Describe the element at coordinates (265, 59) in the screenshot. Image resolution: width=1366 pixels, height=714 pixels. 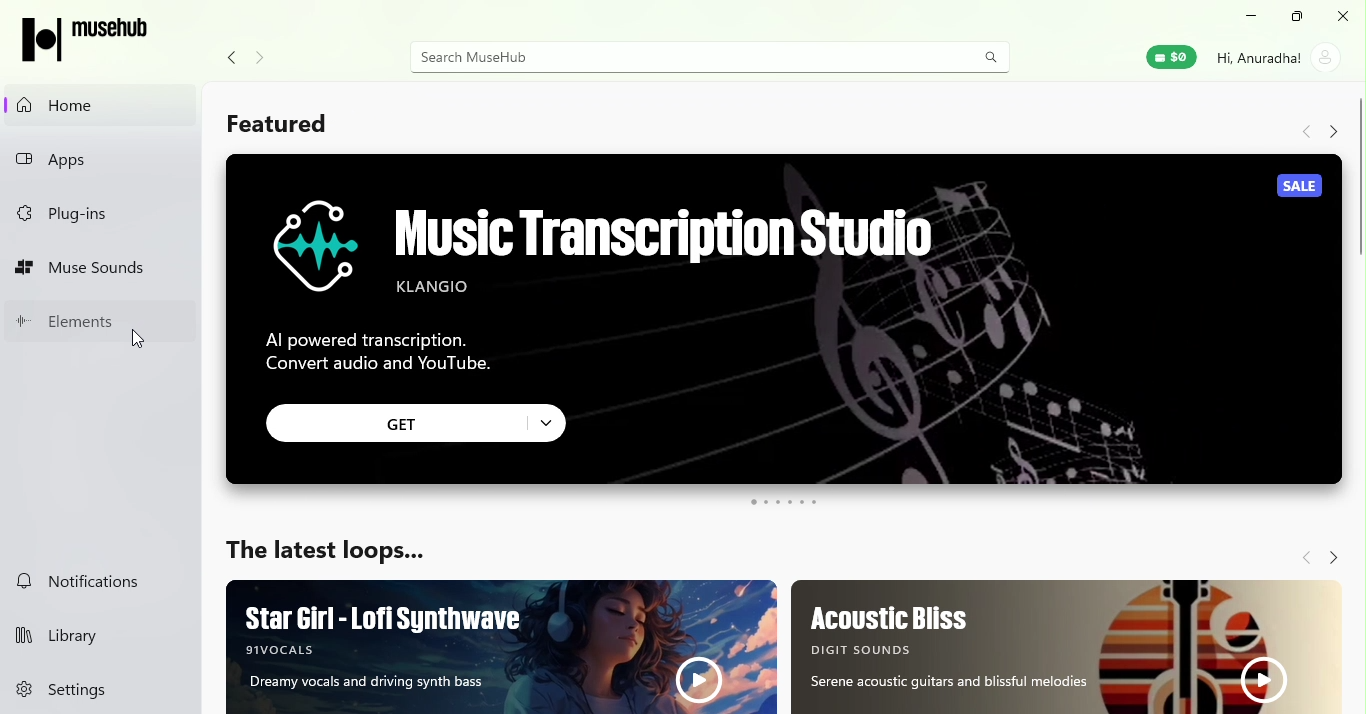
I see `Navigate forward` at that location.